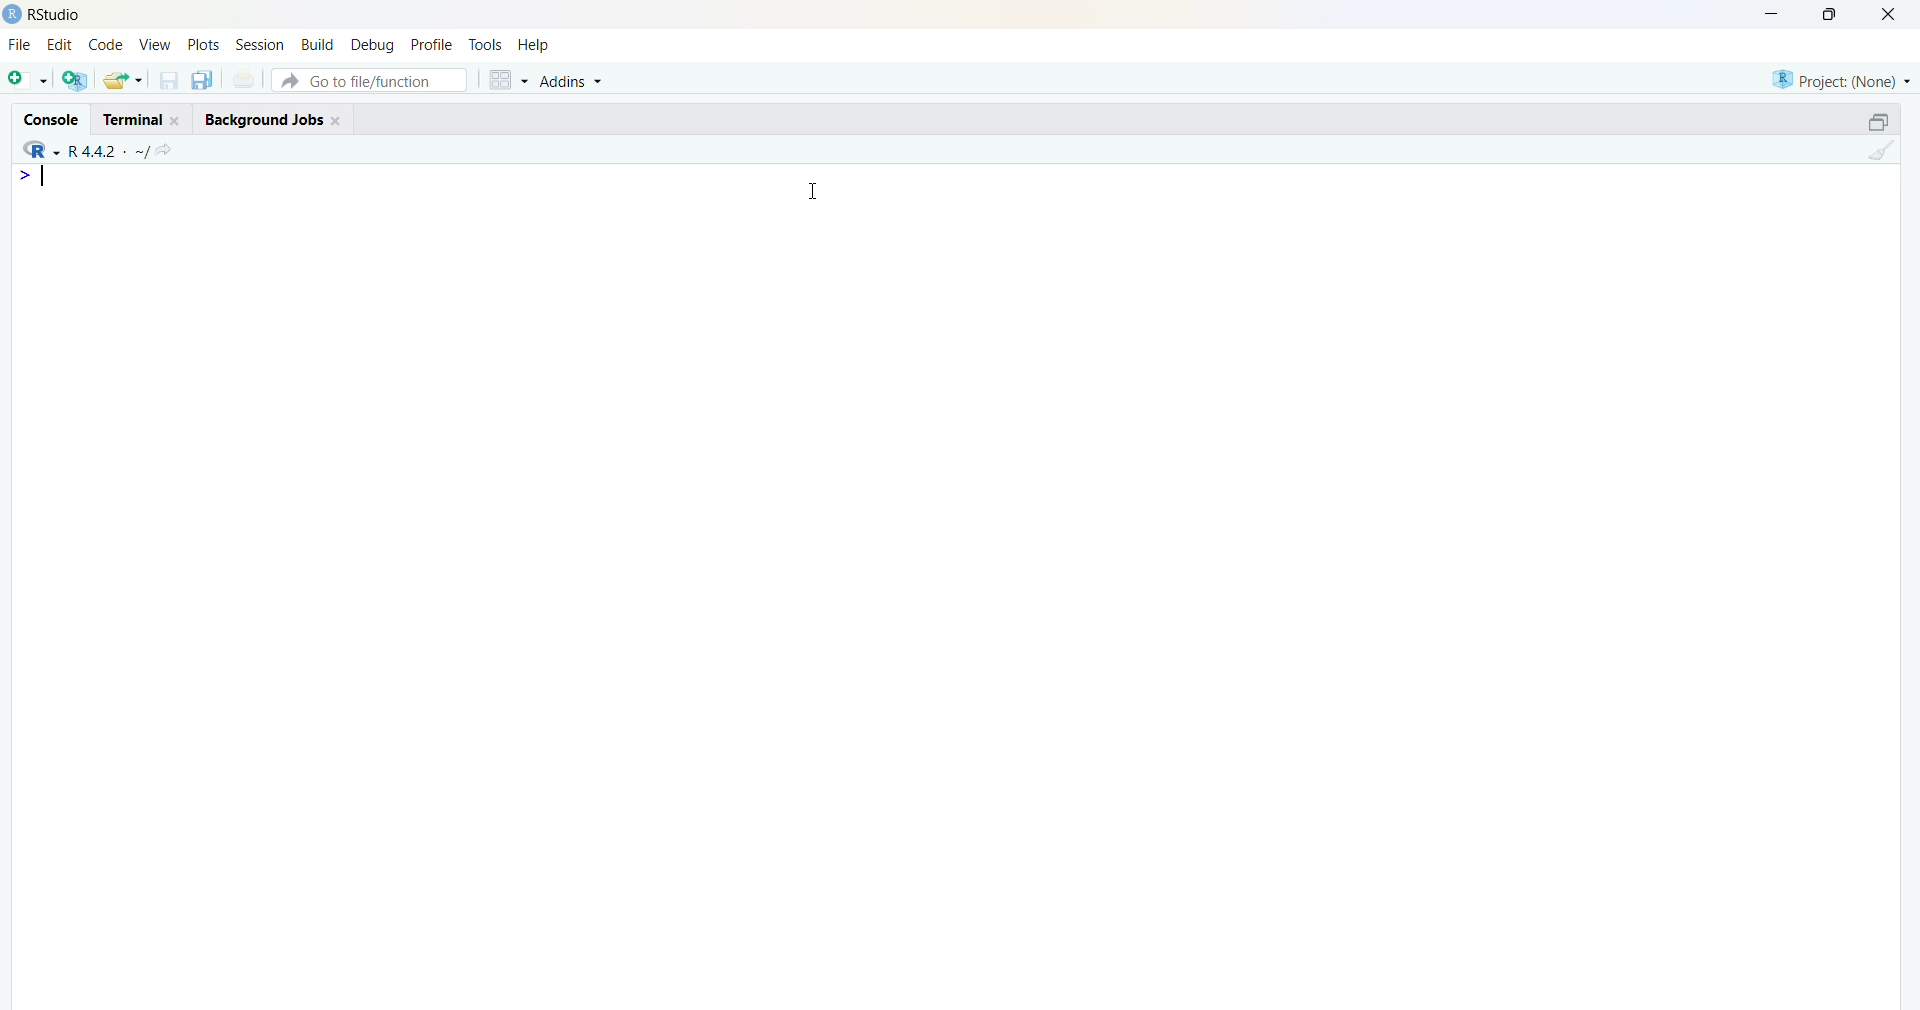  I want to click on line 1, so click(23, 175).